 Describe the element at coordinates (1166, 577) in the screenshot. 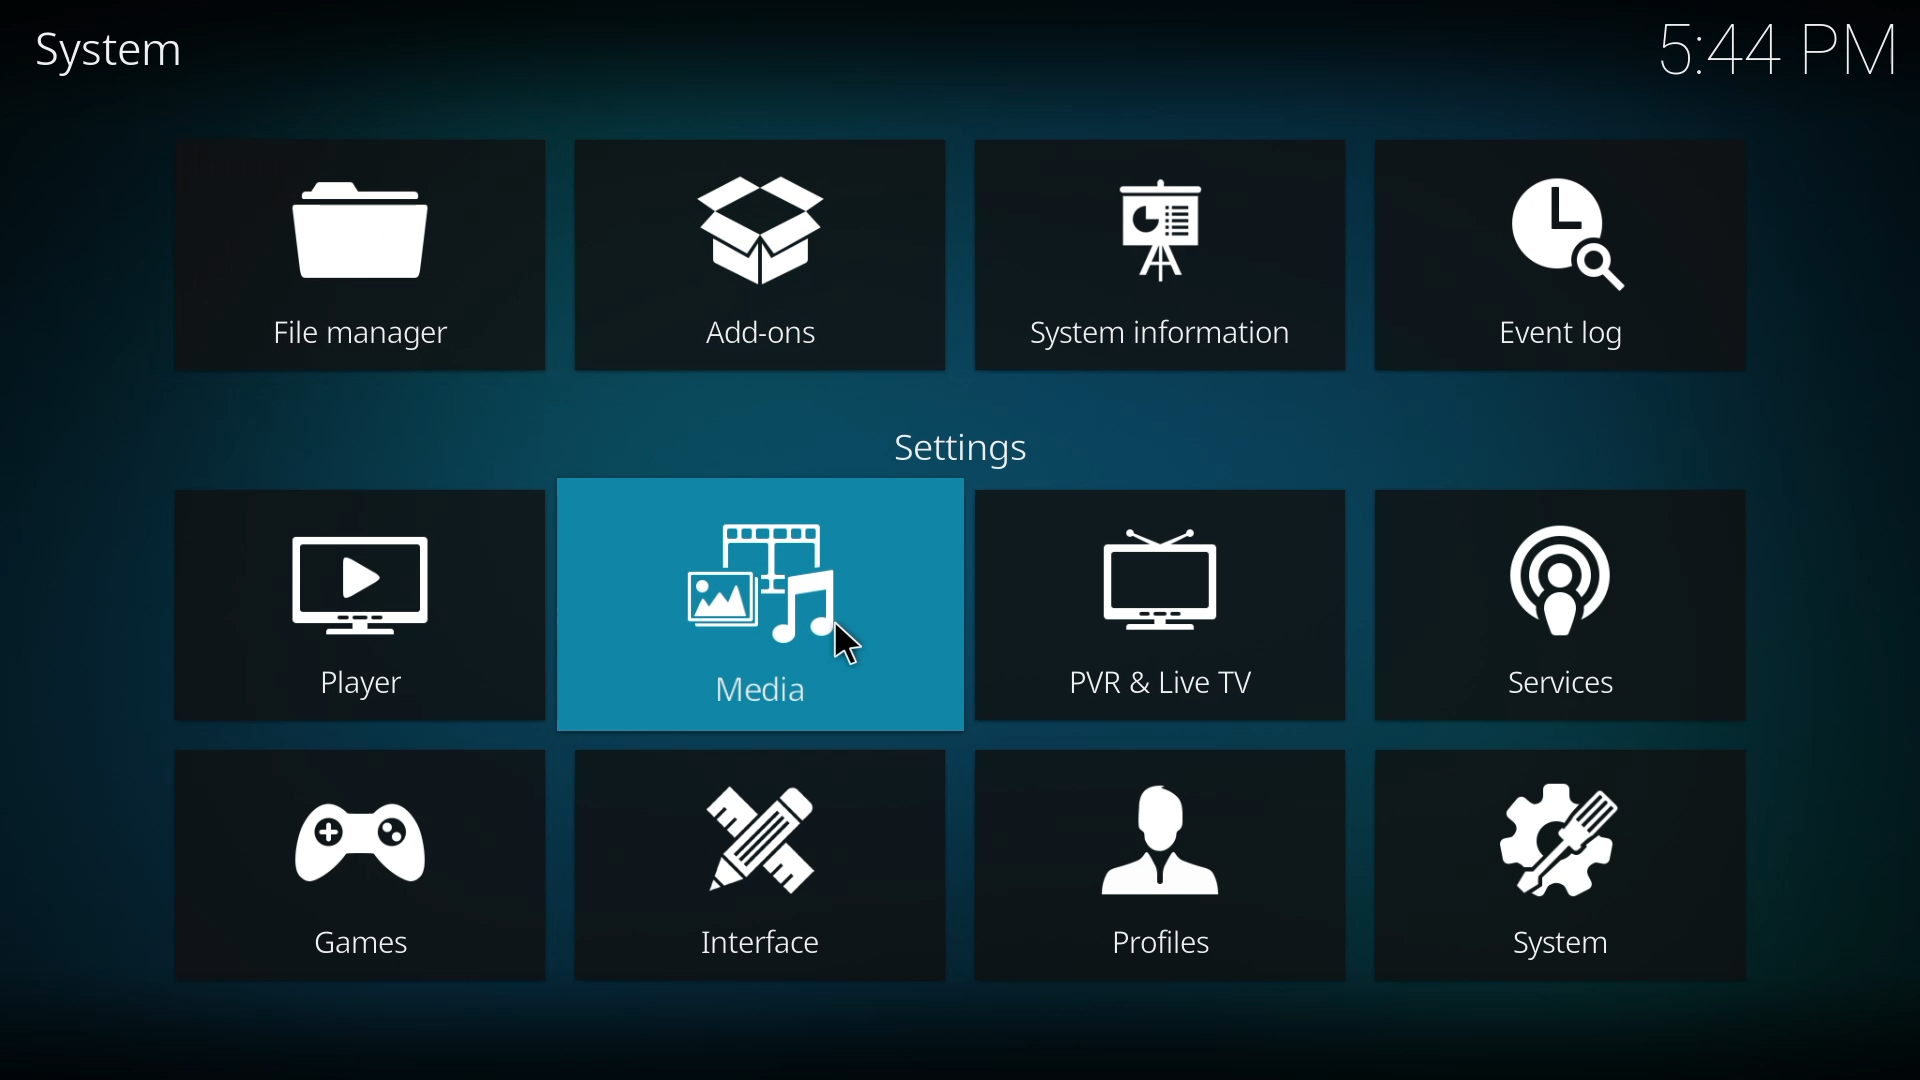

I see `pvr & live tv` at that location.